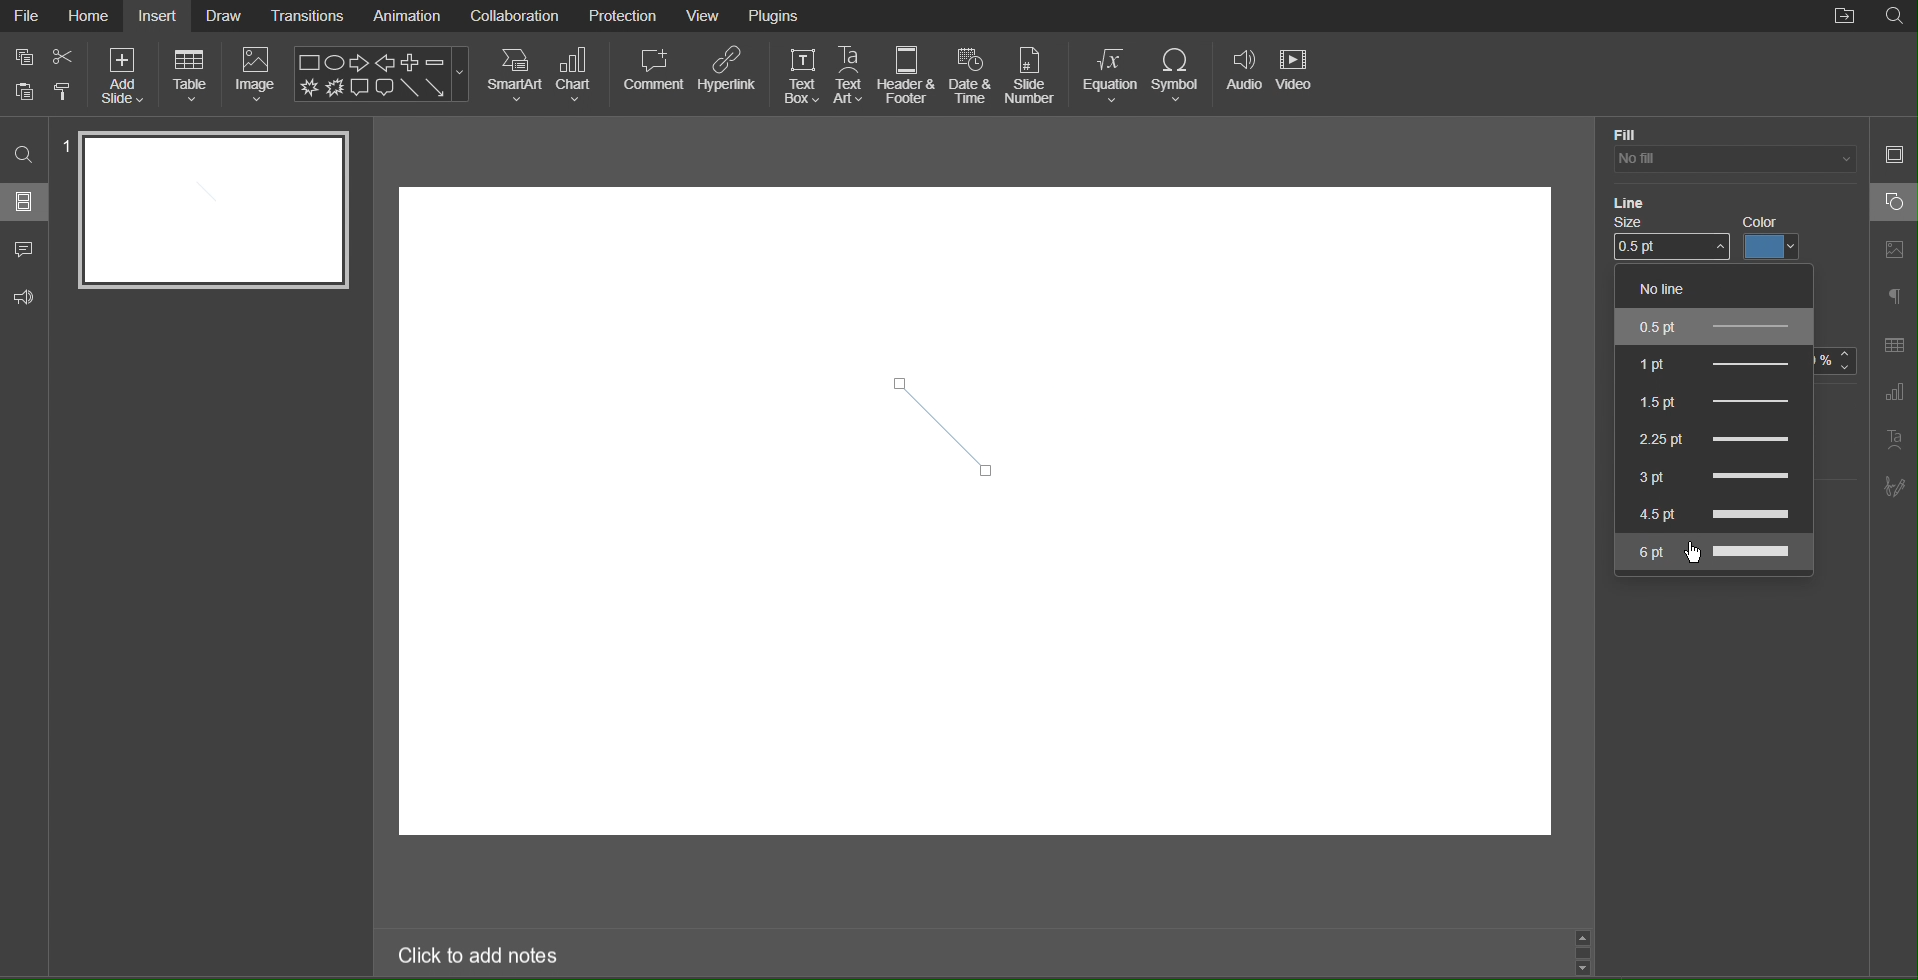 Image resolution: width=1918 pixels, height=980 pixels. What do you see at coordinates (1893, 152) in the screenshot?
I see `Slide Settings` at bounding box center [1893, 152].